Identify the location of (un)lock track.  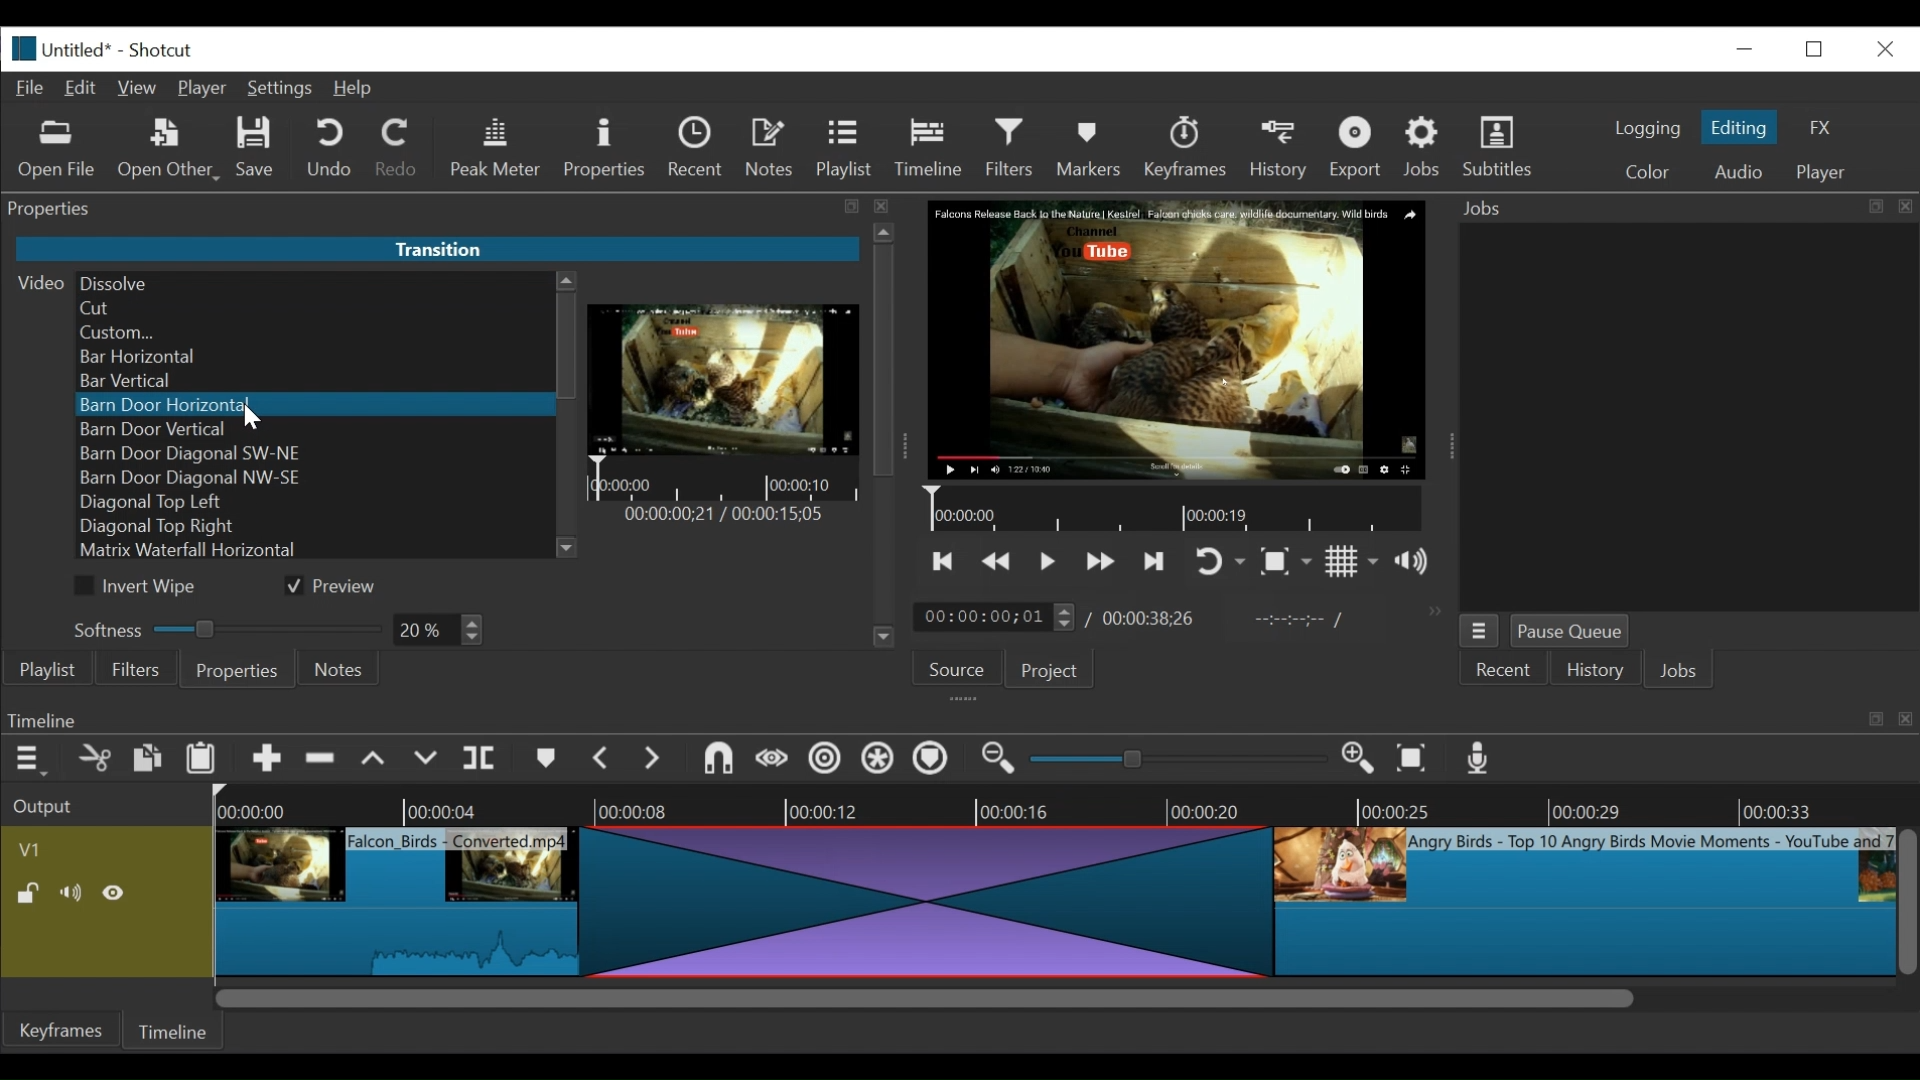
(28, 893).